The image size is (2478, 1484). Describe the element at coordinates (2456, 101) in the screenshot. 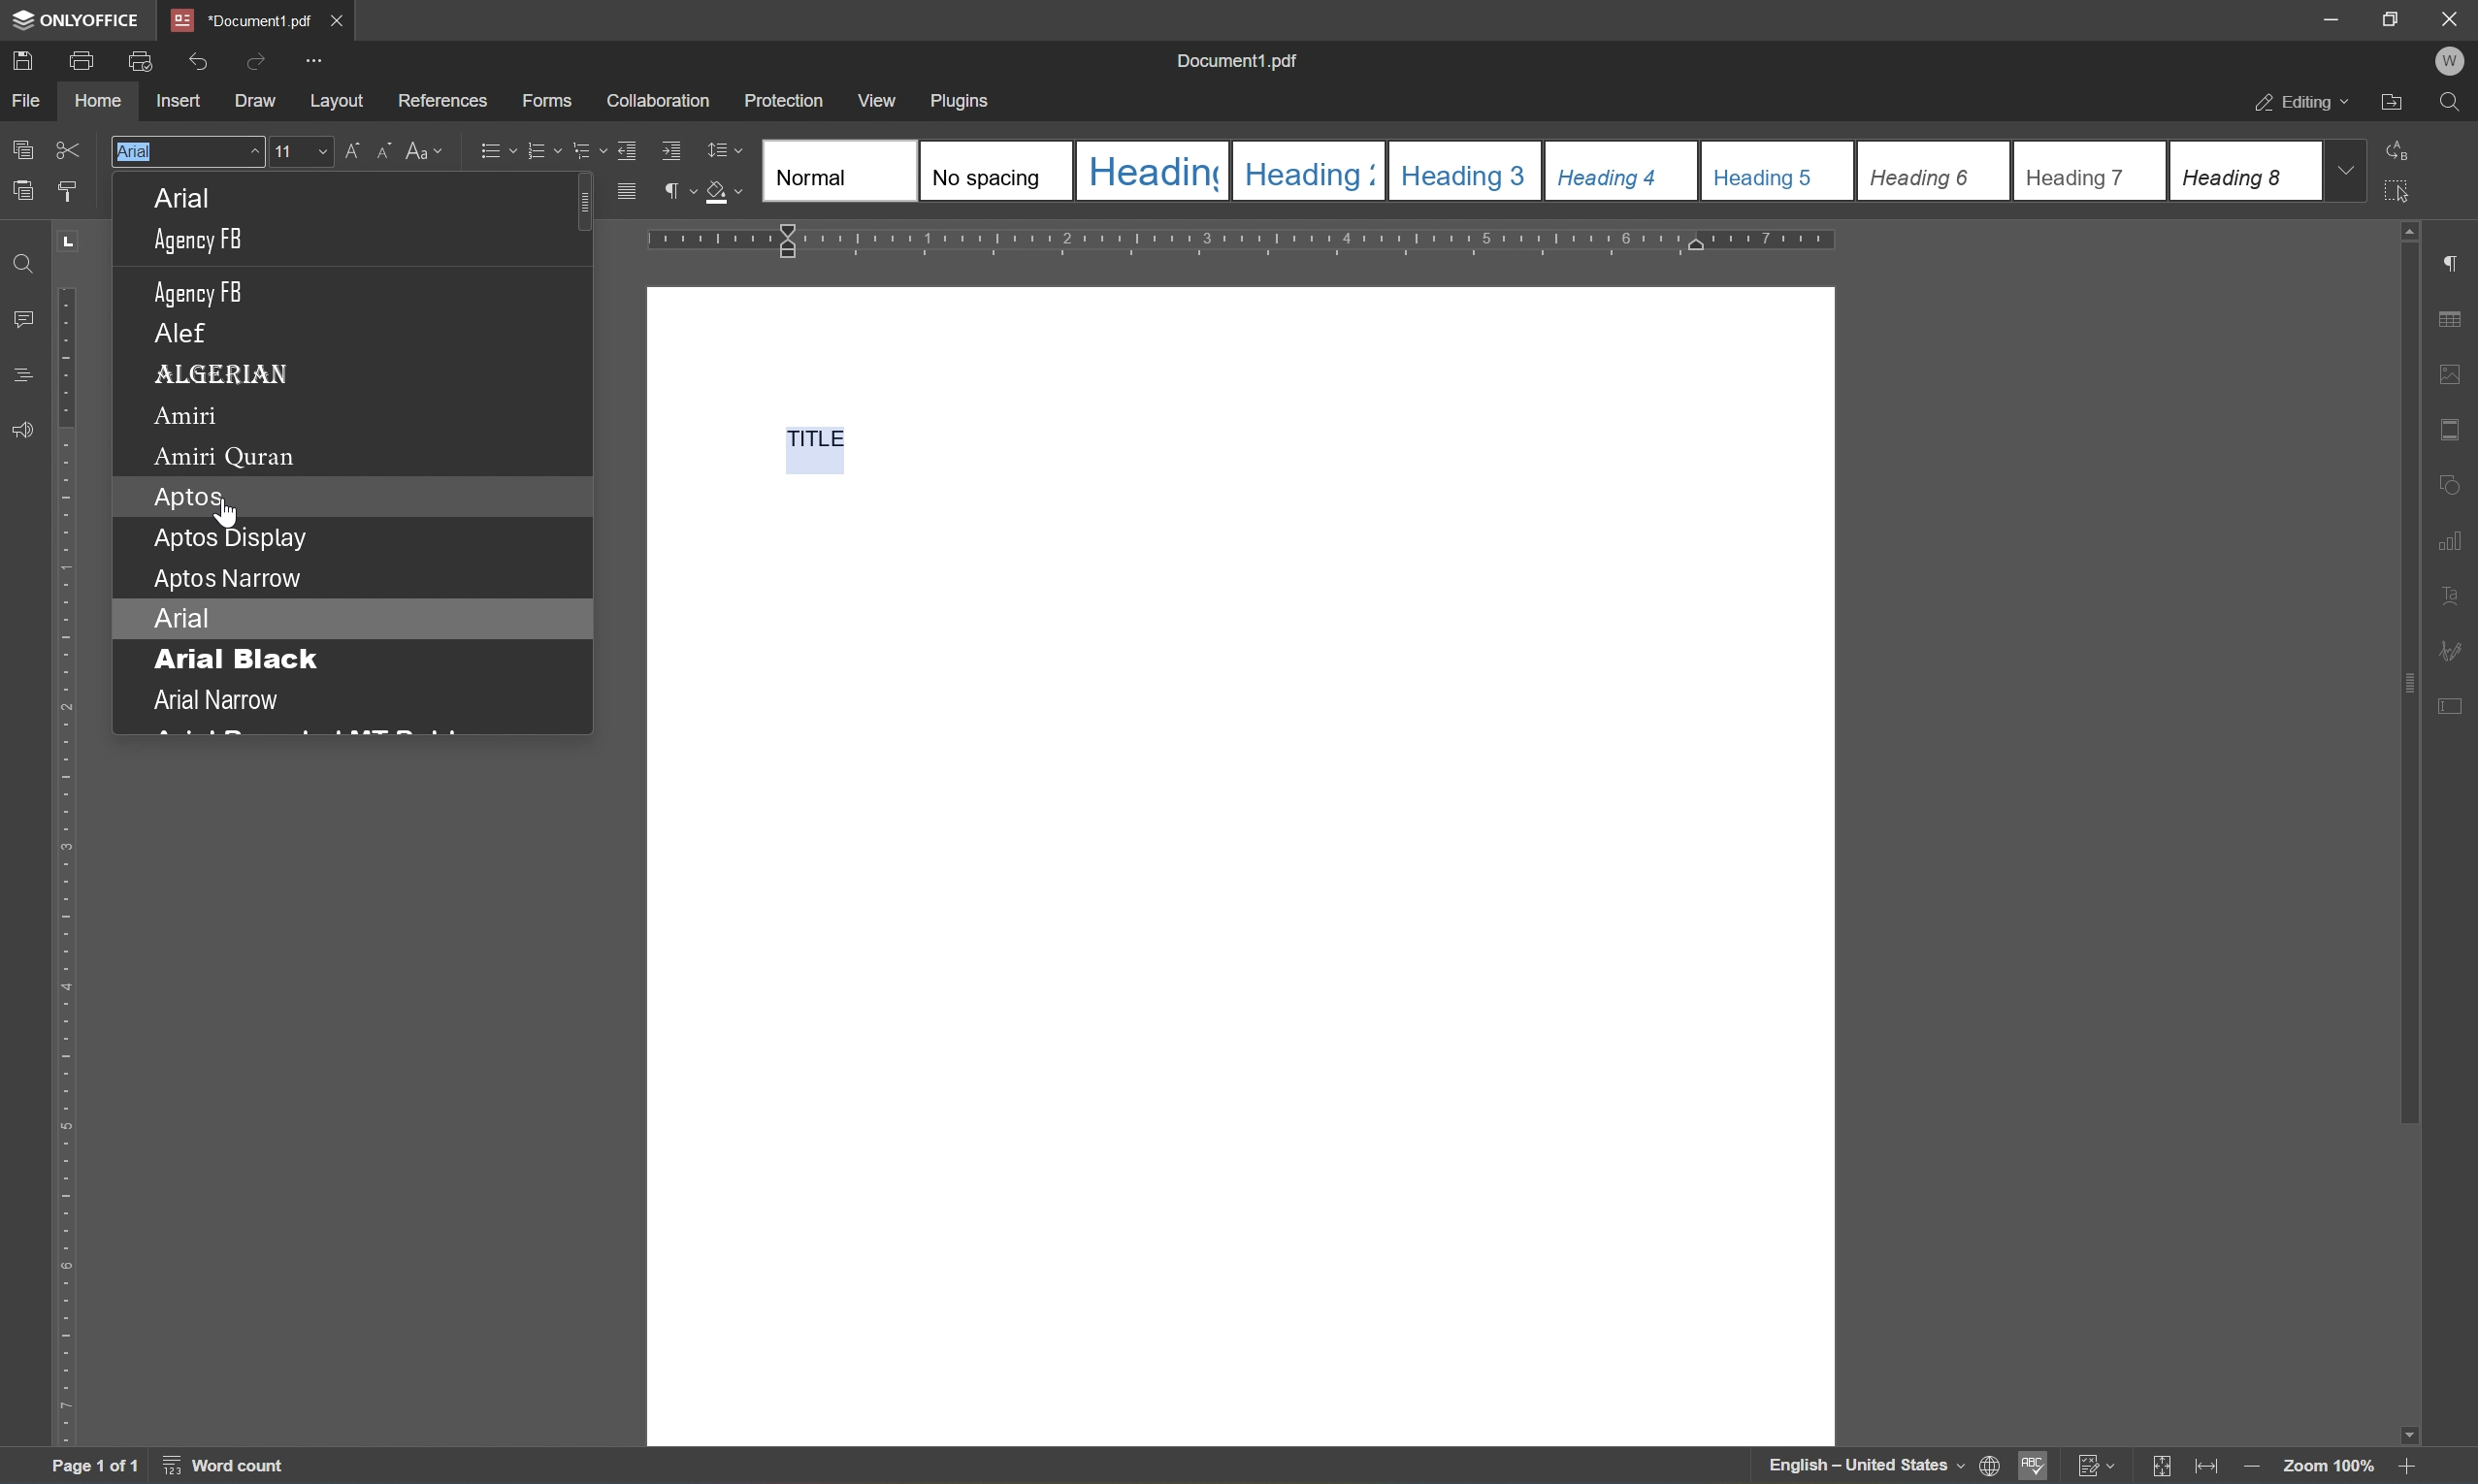

I see `find` at that location.